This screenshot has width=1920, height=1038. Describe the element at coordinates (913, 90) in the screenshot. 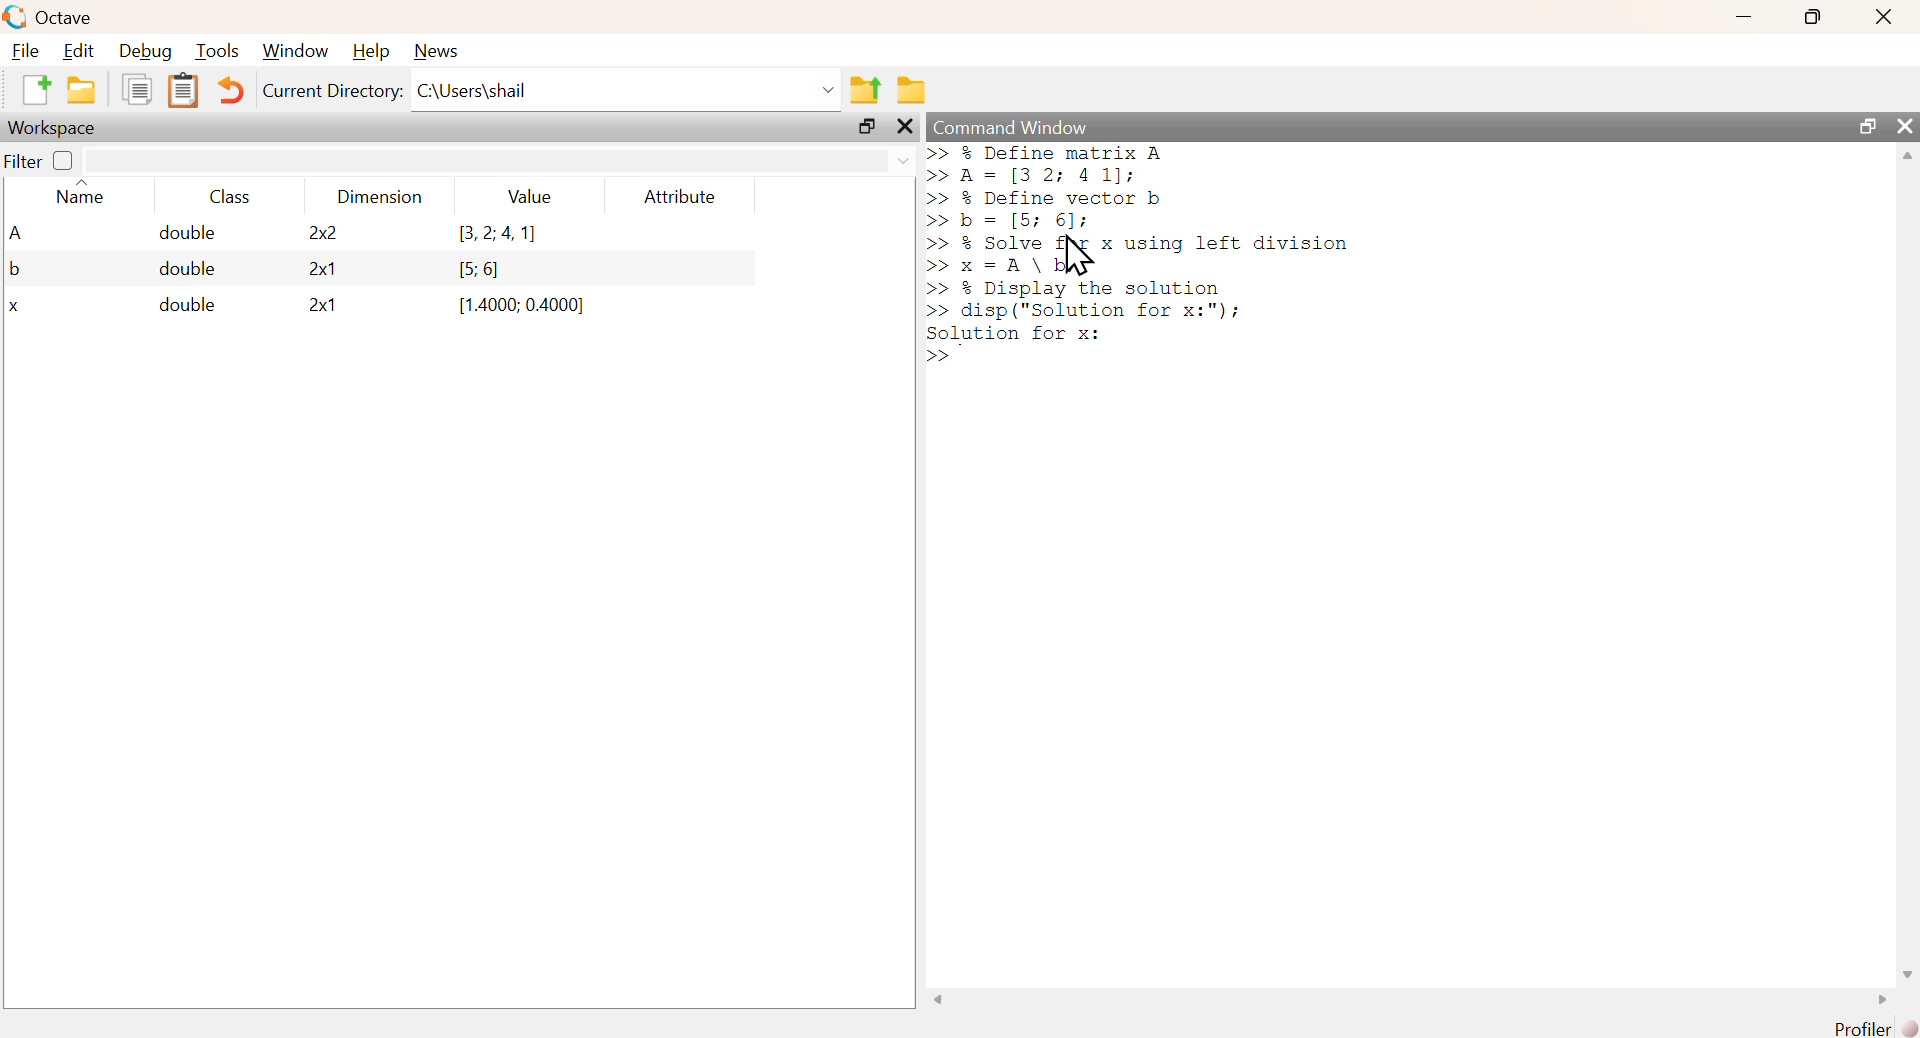

I see `browse directories` at that location.